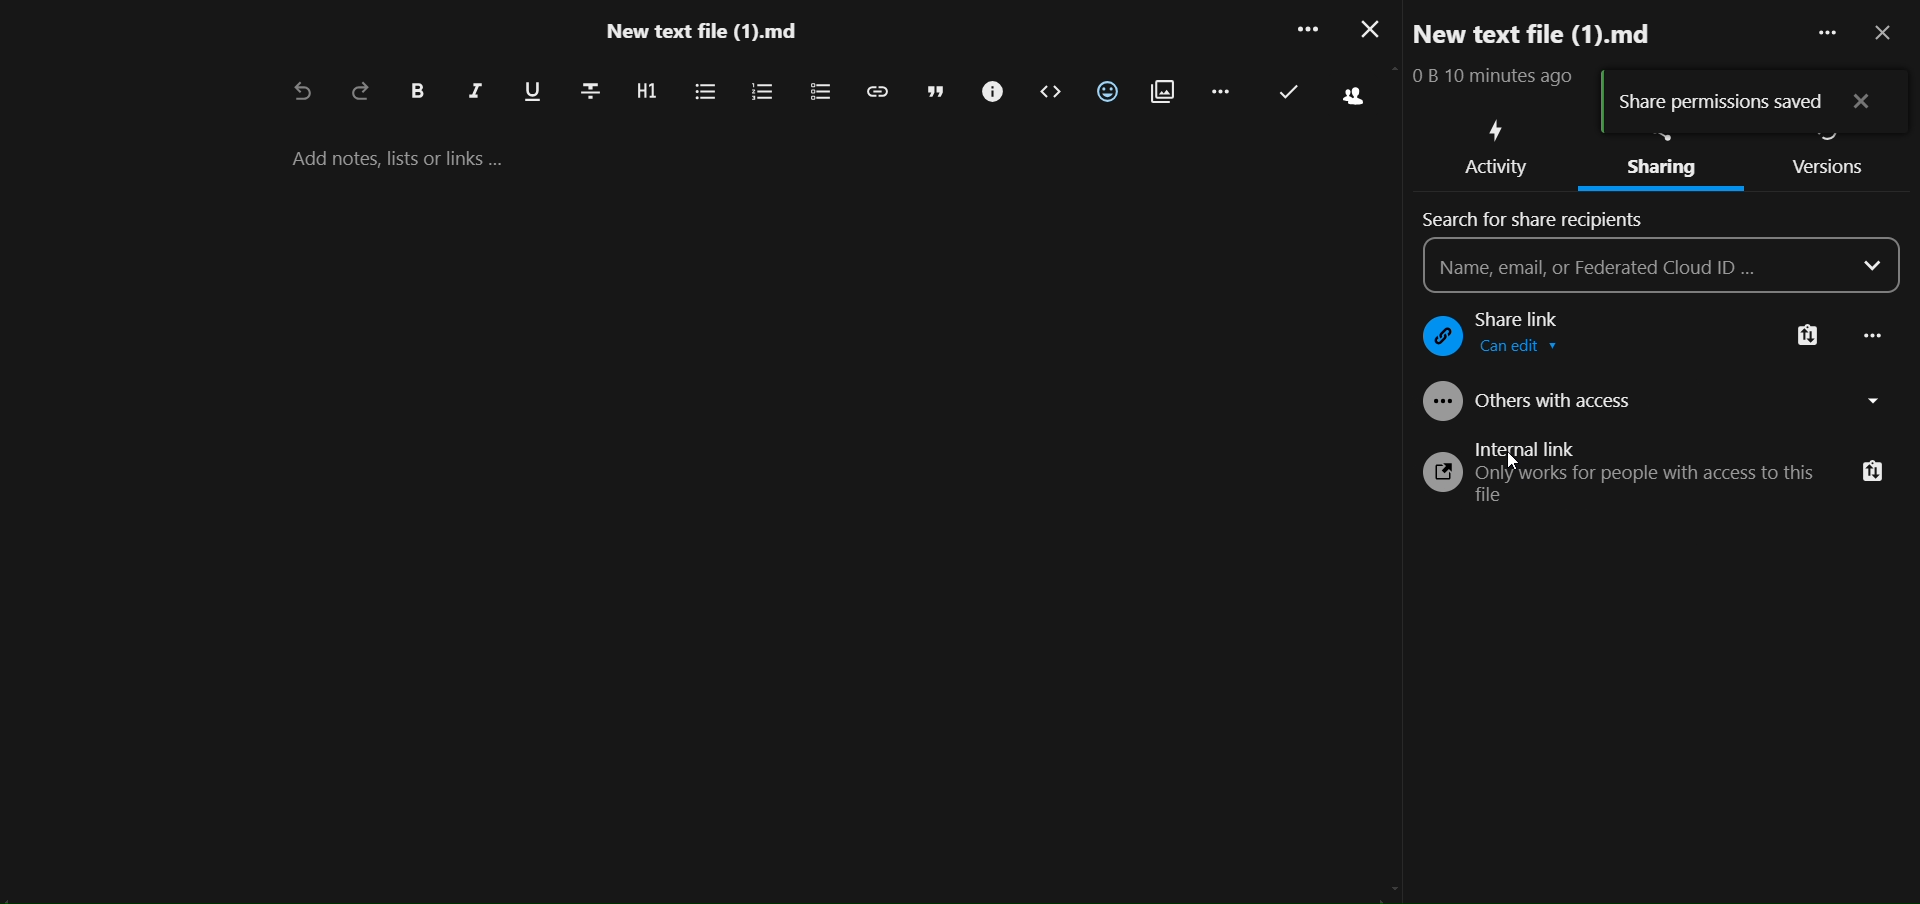  I want to click on copy link, so click(1872, 473).